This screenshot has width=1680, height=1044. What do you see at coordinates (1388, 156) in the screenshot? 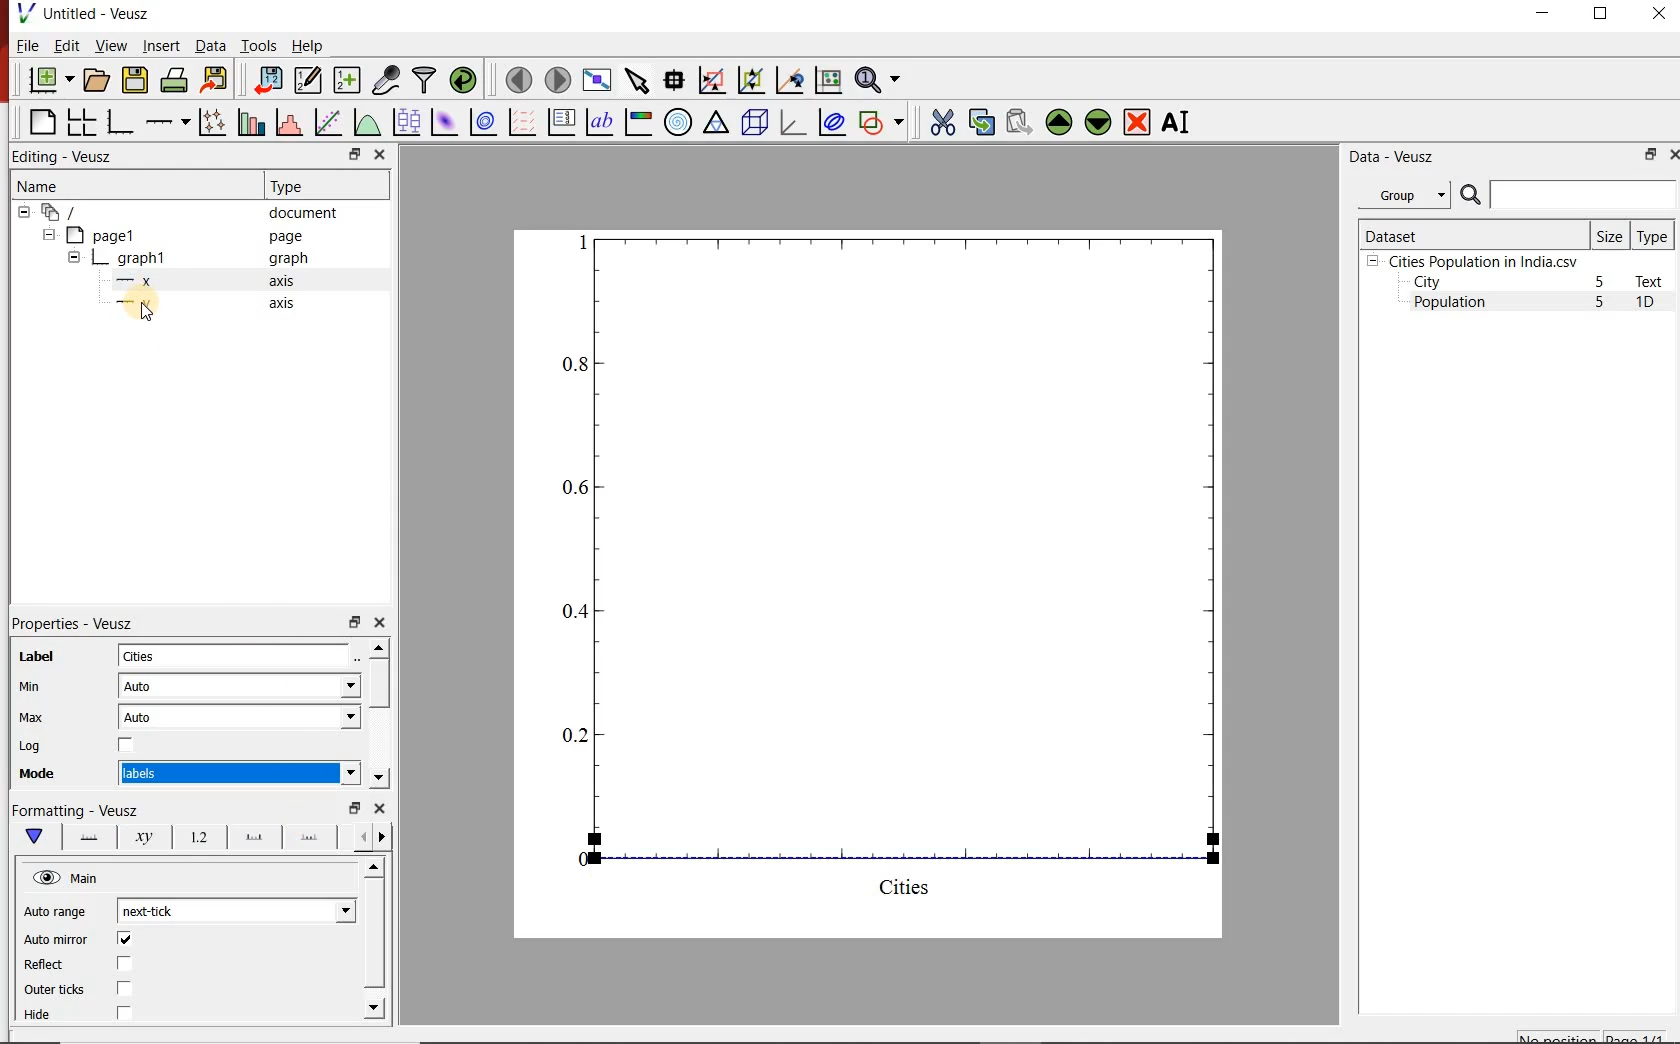
I see `Data - Veusz` at bounding box center [1388, 156].